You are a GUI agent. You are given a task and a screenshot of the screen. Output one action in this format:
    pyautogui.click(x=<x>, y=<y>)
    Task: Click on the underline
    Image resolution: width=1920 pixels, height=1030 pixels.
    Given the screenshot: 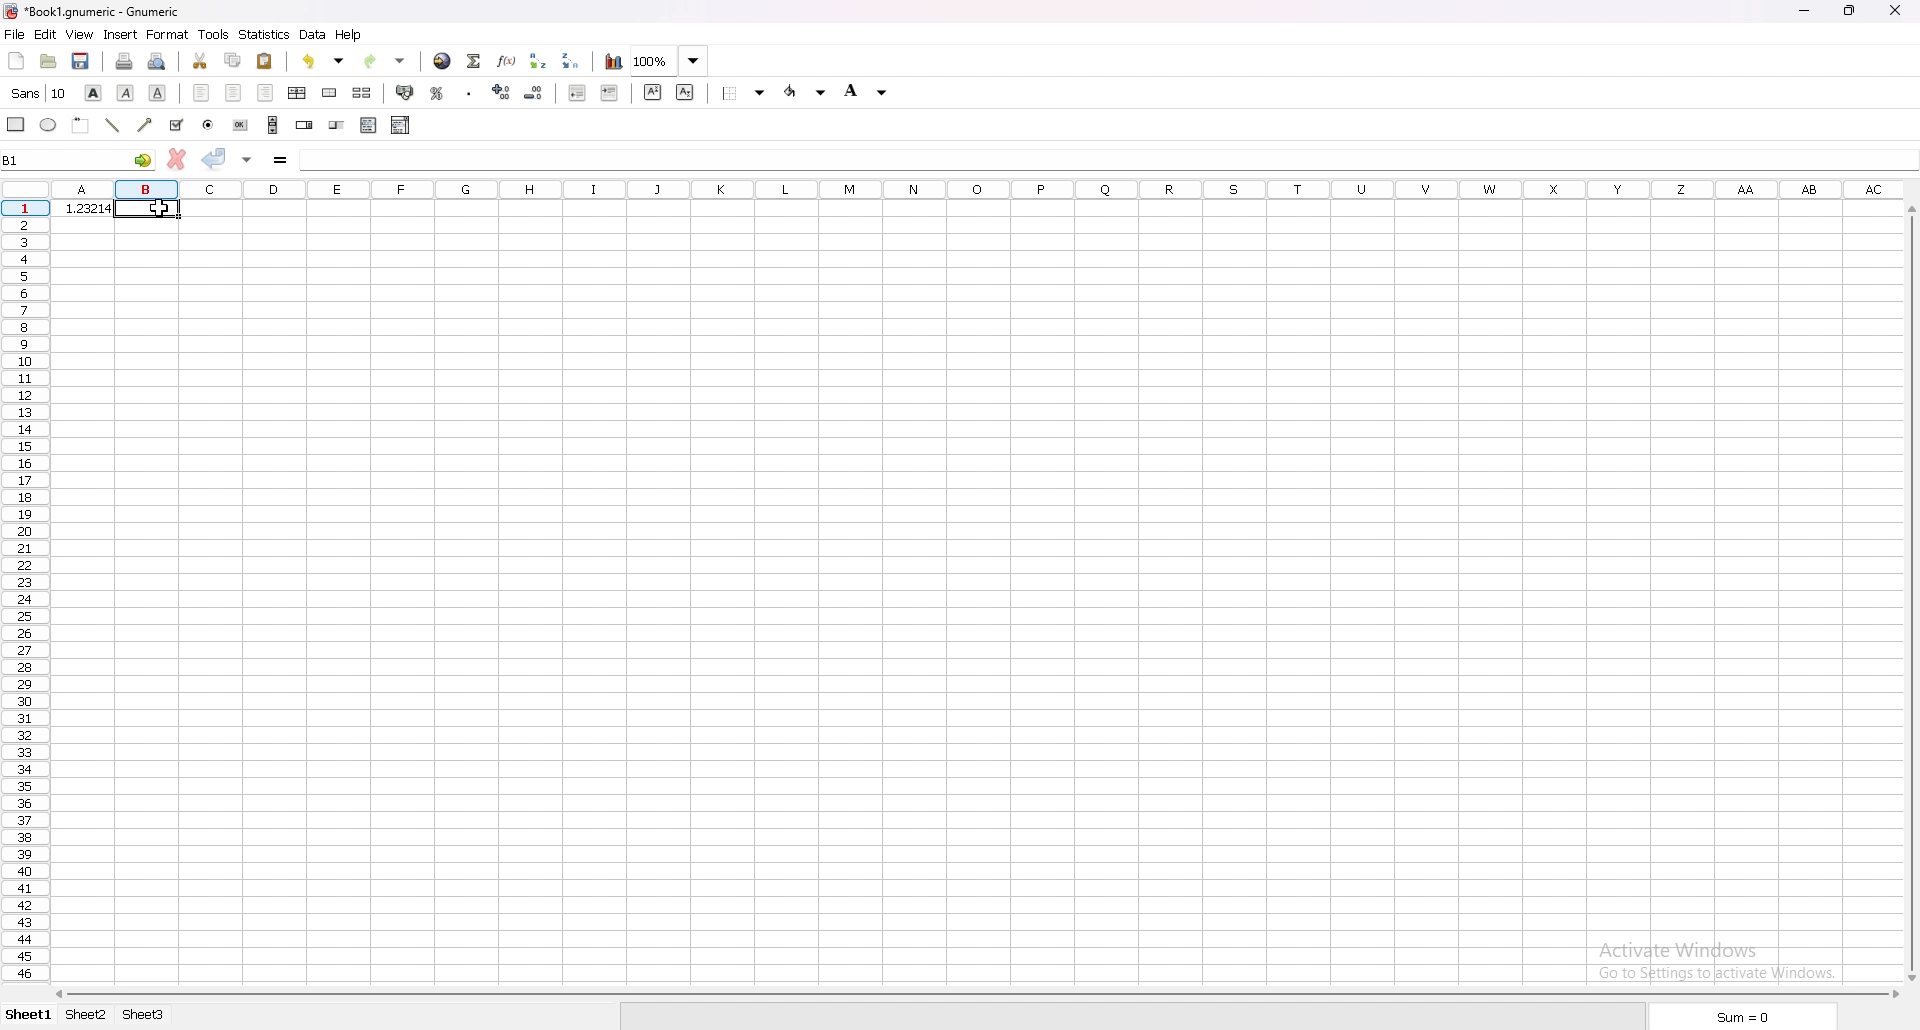 What is the action you would take?
    pyautogui.click(x=157, y=92)
    